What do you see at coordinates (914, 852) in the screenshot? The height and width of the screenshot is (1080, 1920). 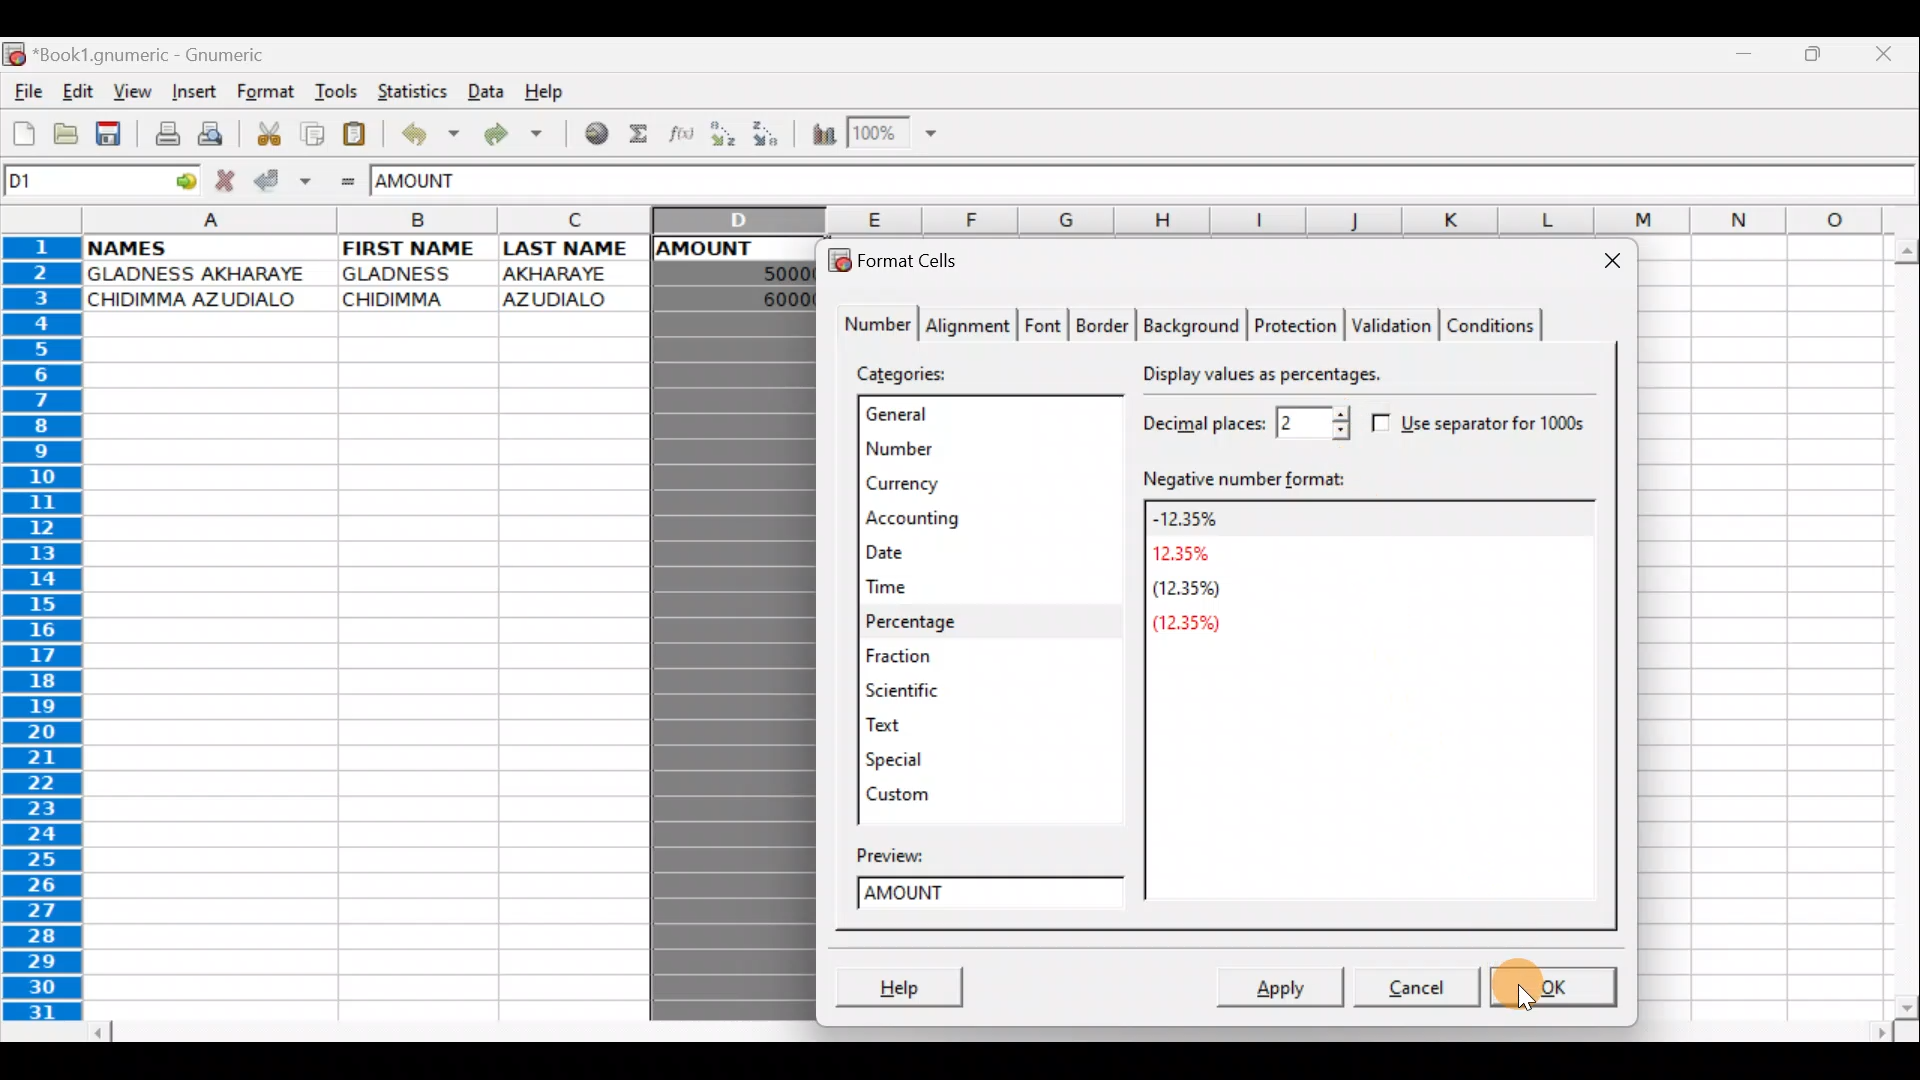 I see `Preview` at bounding box center [914, 852].